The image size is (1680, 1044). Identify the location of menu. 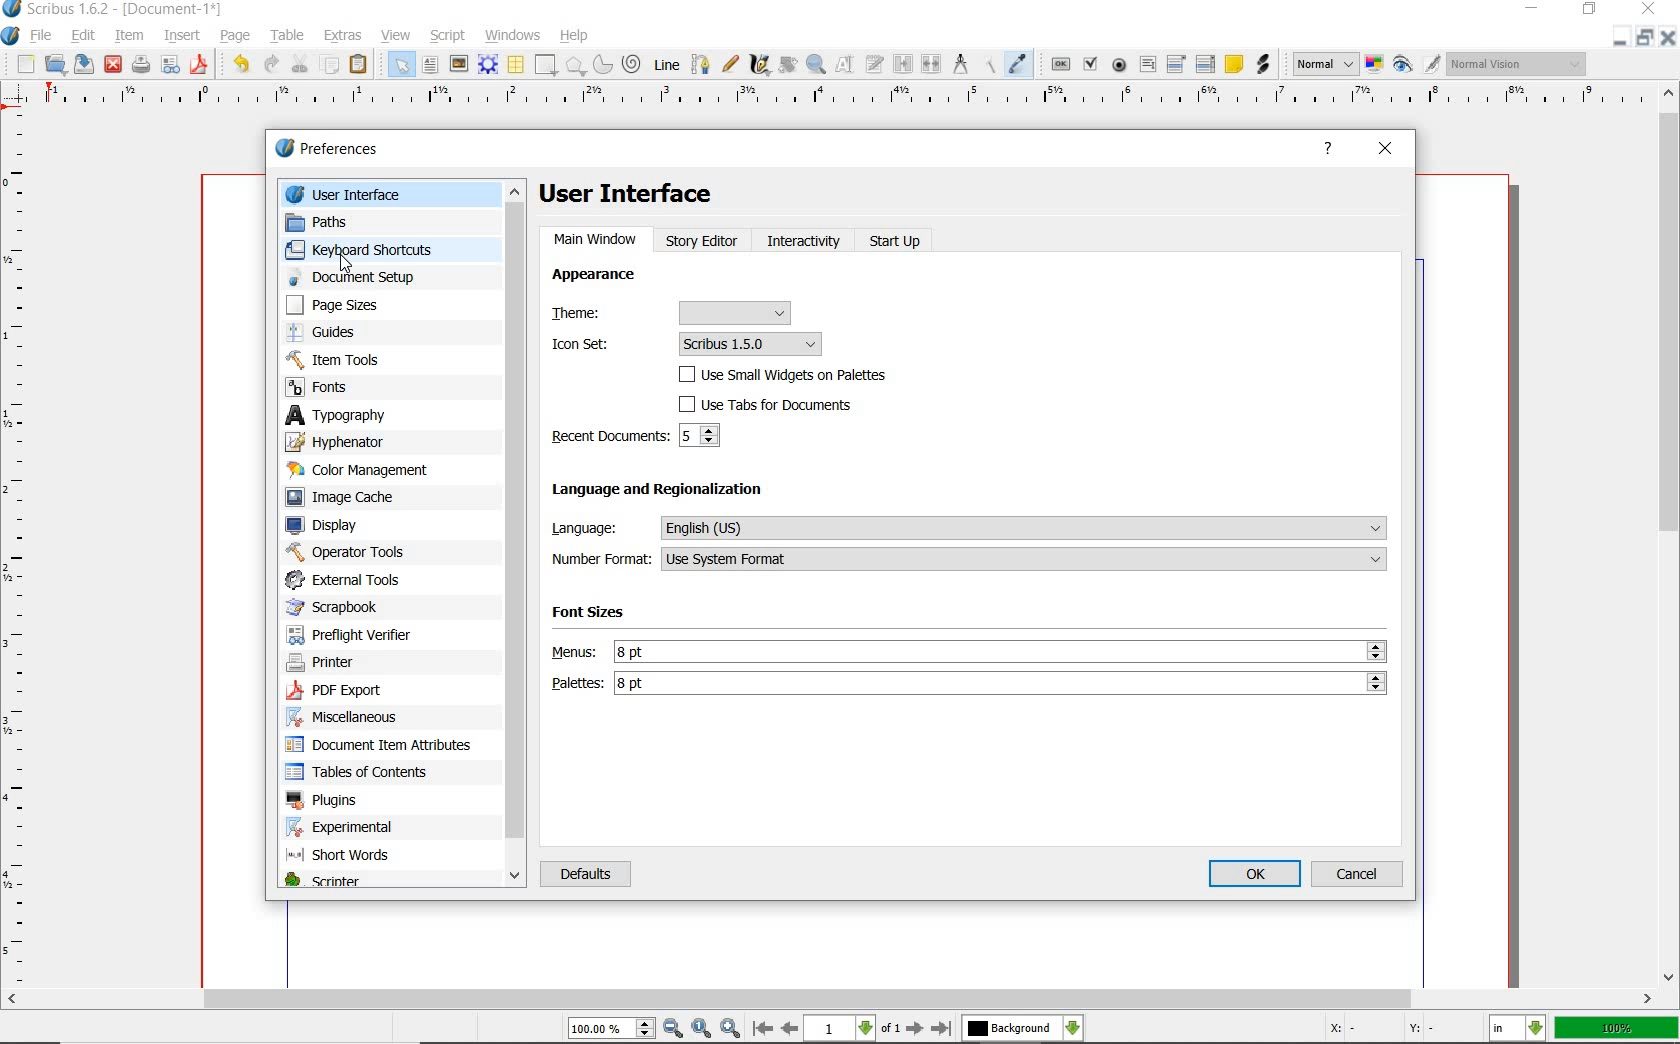
(971, 651).